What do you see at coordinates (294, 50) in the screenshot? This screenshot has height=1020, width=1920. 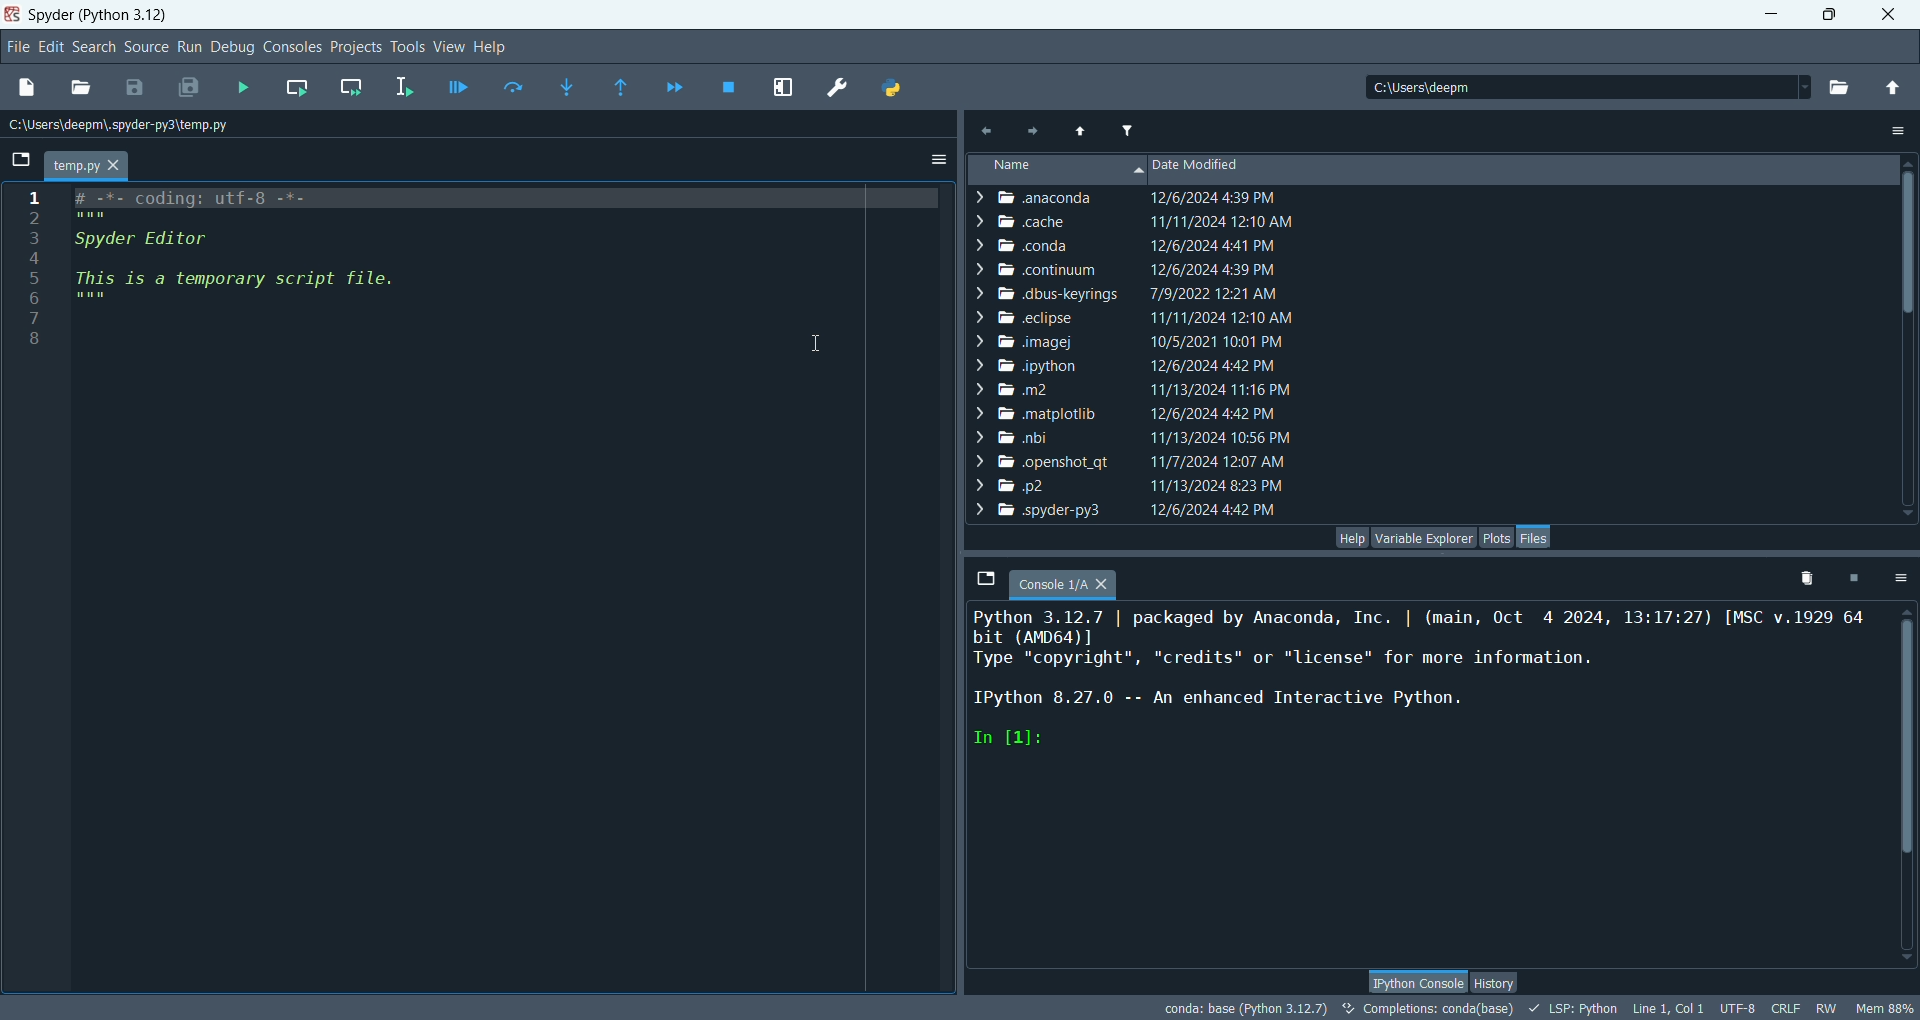 I see `consoles` at bounding box center [294, 50].